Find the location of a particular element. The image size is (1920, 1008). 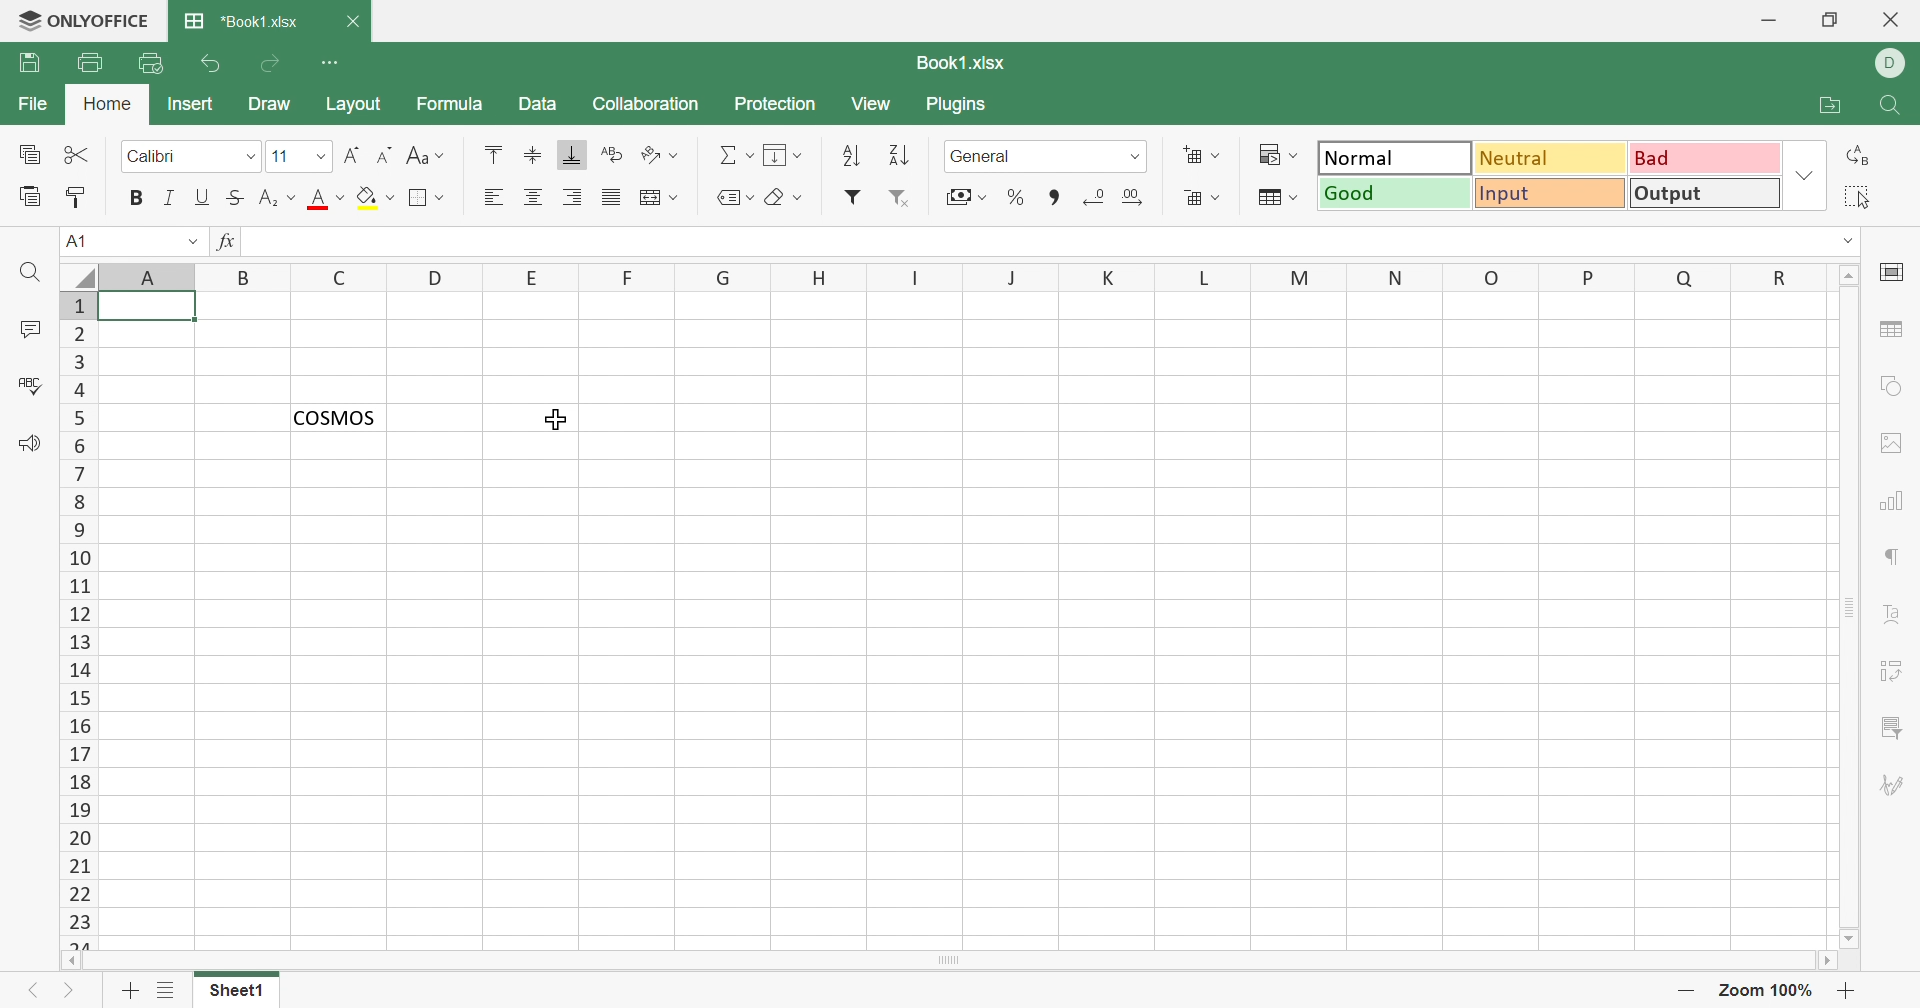

List of sheets is located at coordinates (169, 989).